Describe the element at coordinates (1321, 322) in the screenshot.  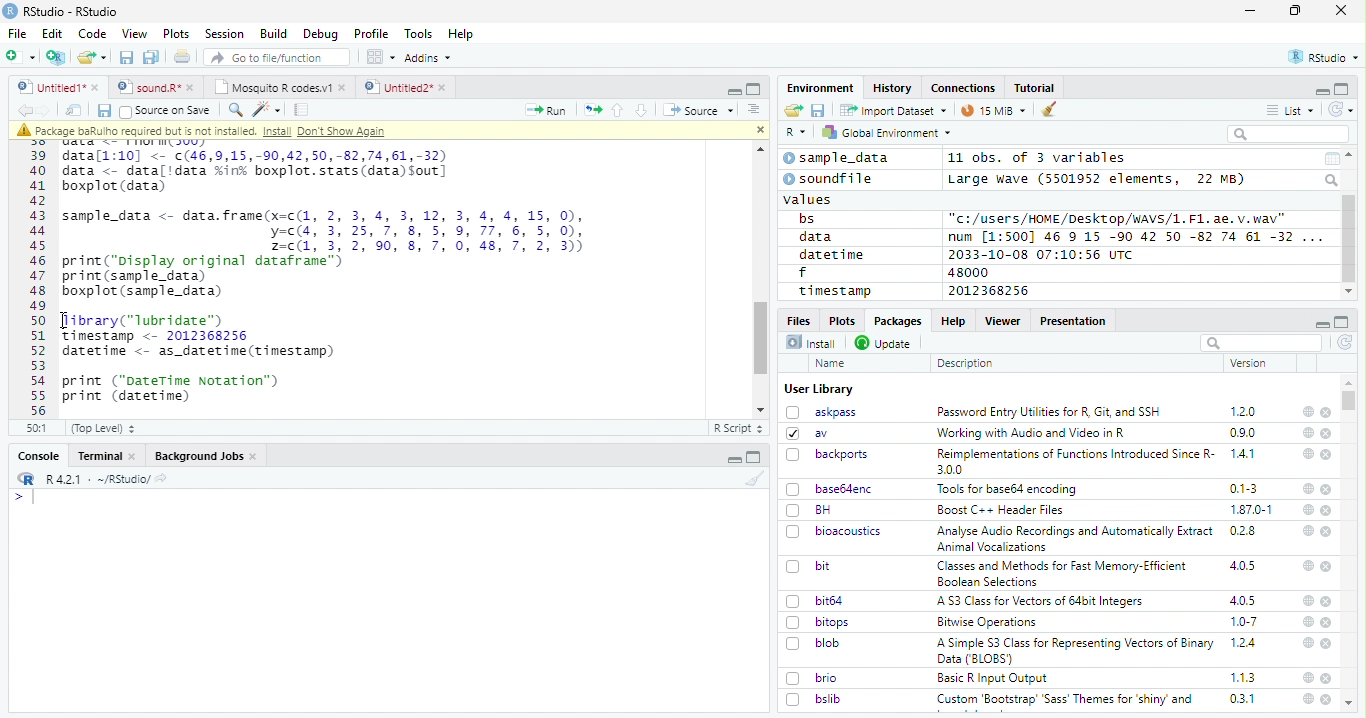
I see `minimize` at that location.